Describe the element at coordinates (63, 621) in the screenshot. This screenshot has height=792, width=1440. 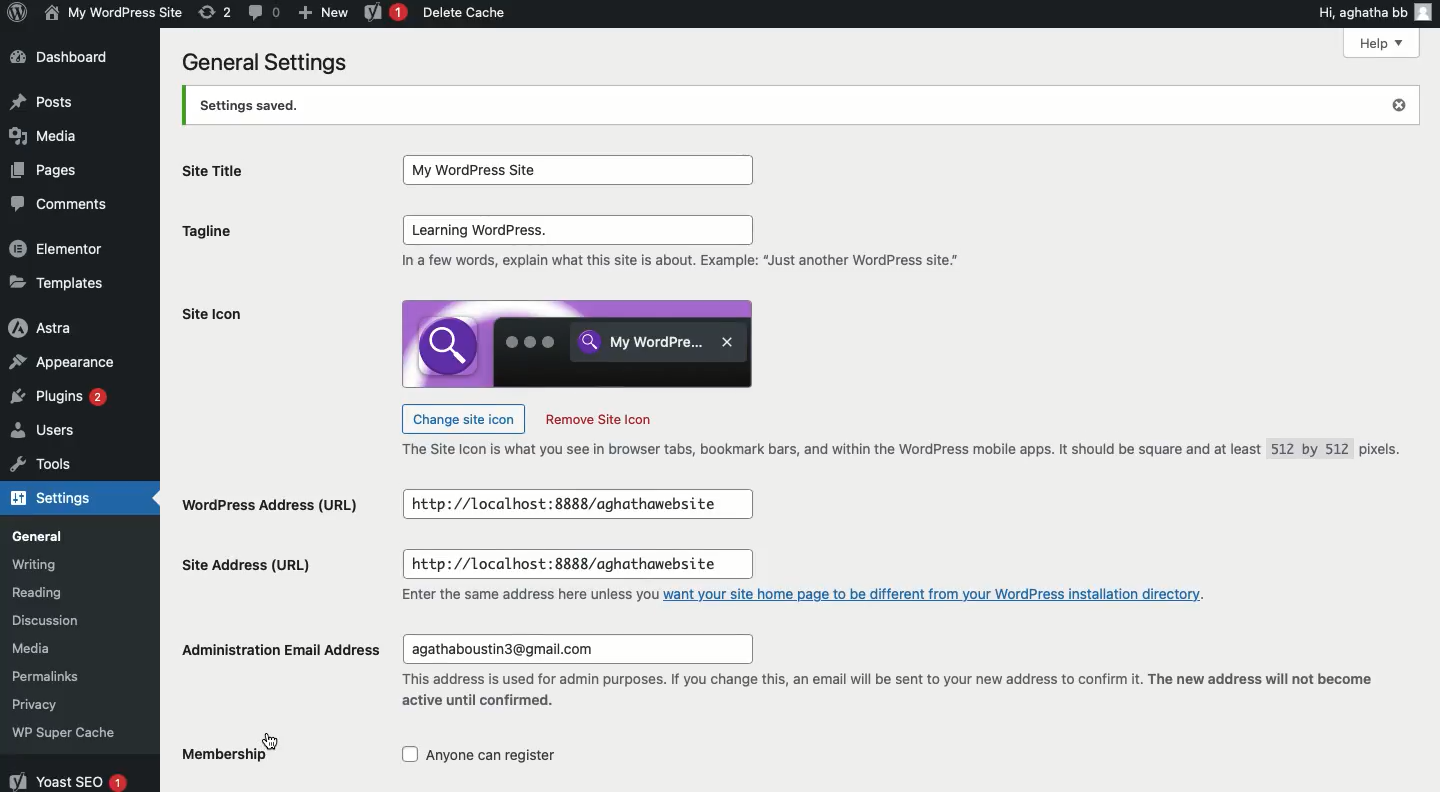
I see `Discussion` at that location.